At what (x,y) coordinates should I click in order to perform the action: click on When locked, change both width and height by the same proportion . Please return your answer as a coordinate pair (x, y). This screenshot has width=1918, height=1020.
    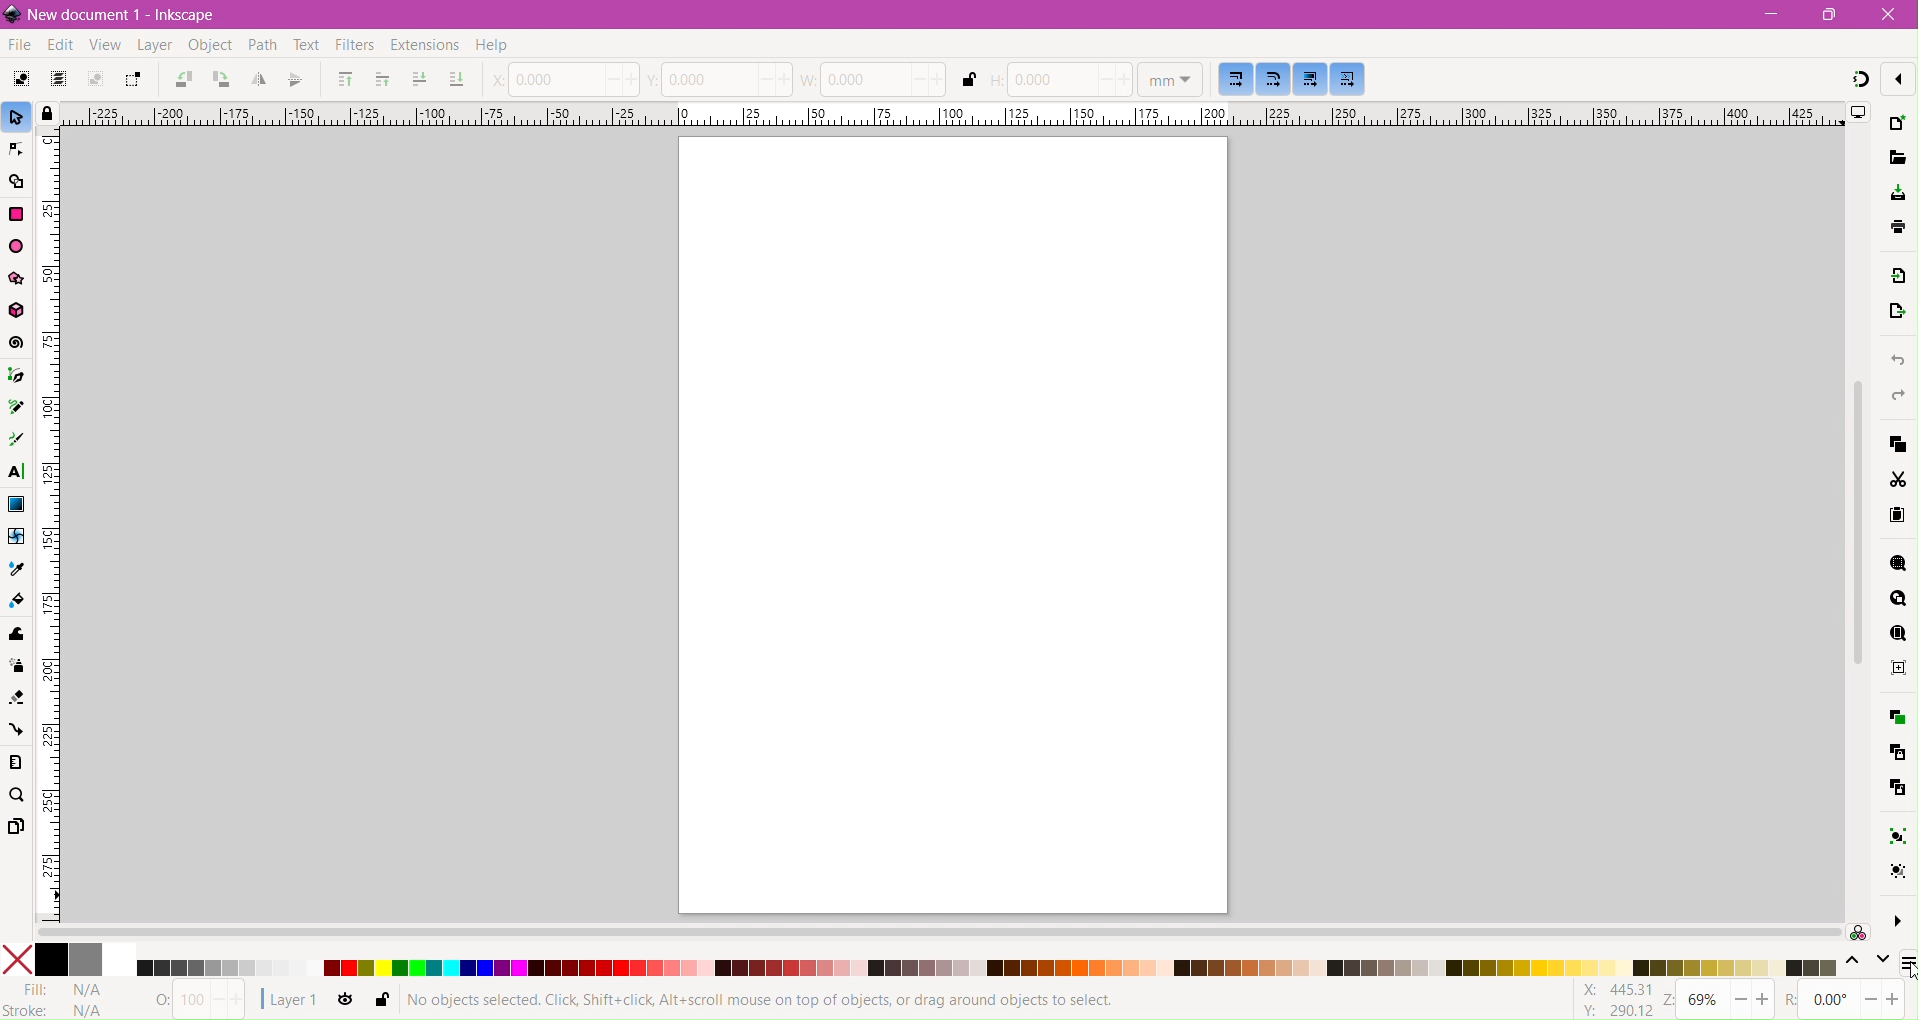
    Looking at the image, I should click on (969, 81).